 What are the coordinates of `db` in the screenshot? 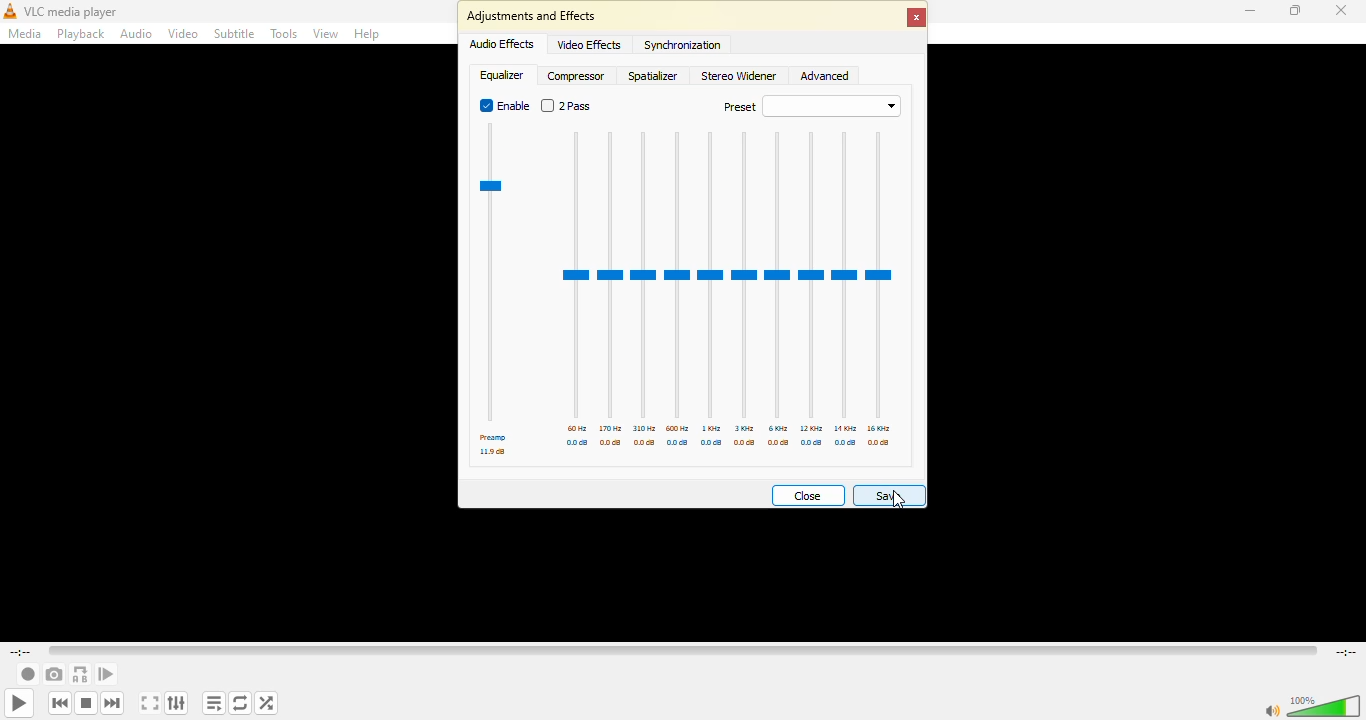 It's located at (578, 443).